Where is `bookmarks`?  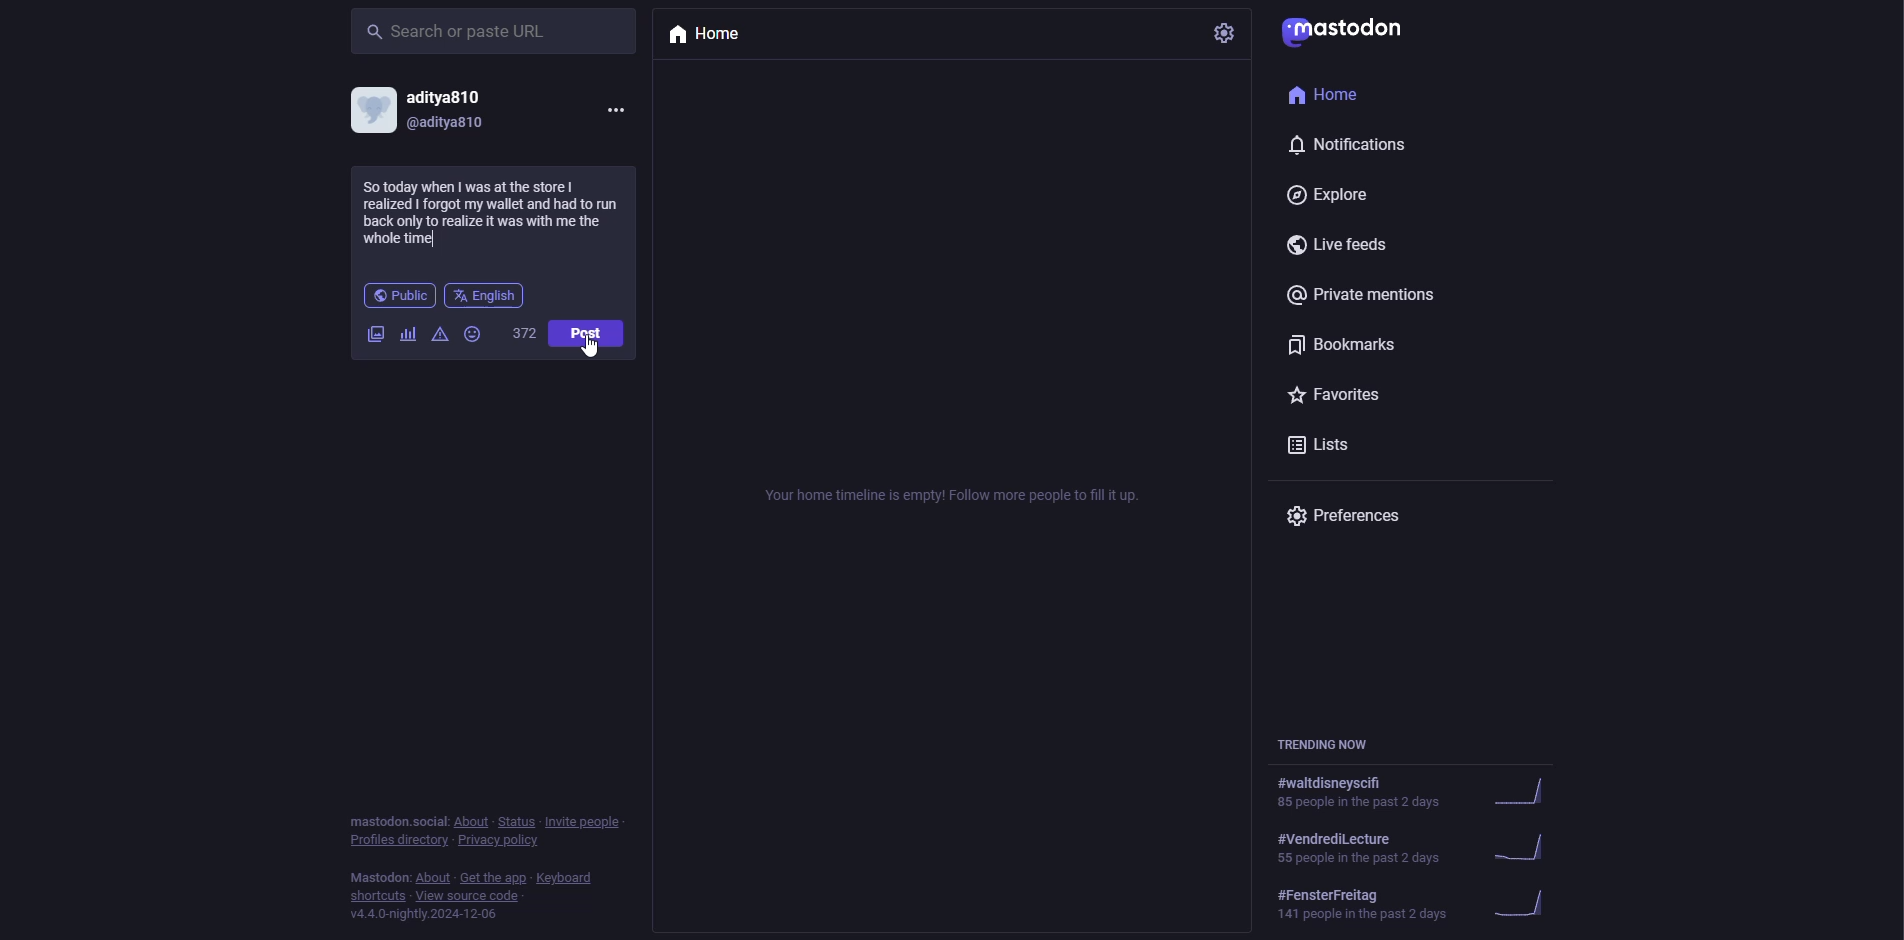
bookmarks is located at coordinates (1343, 345).